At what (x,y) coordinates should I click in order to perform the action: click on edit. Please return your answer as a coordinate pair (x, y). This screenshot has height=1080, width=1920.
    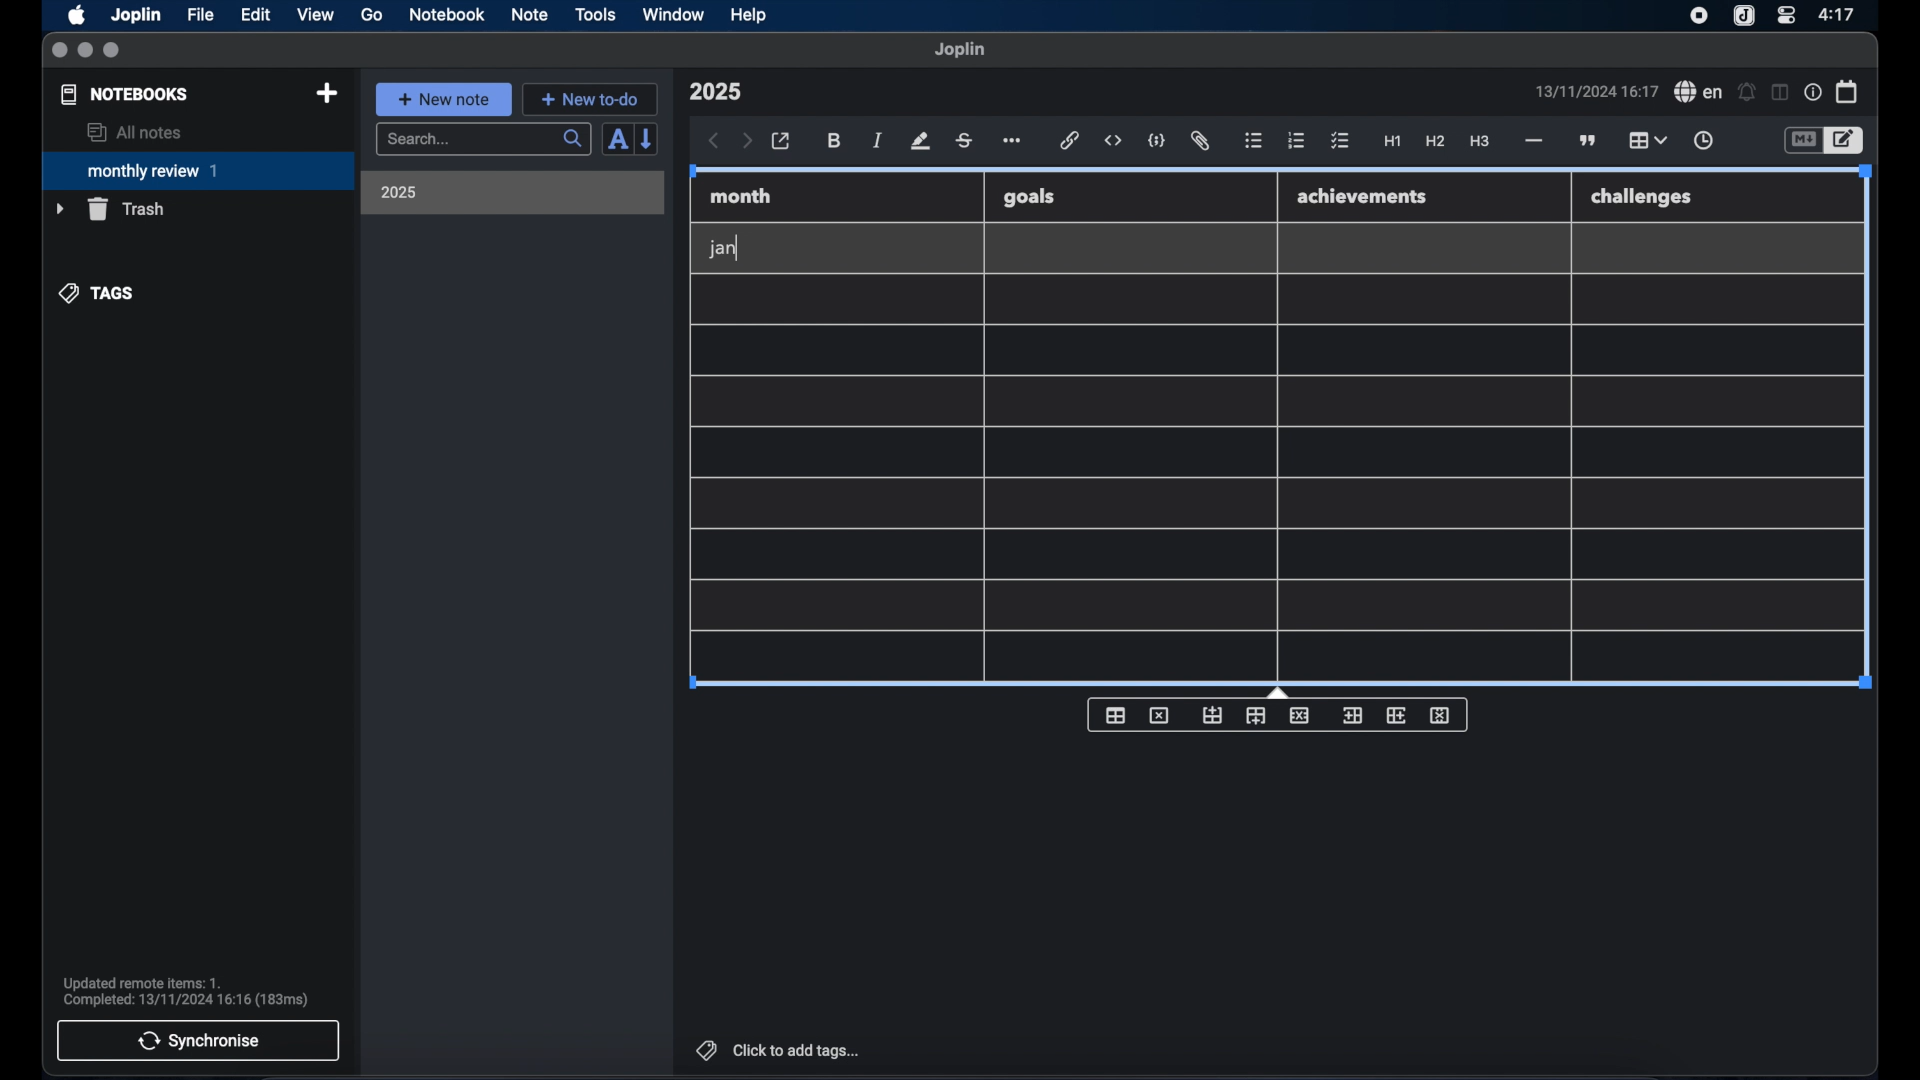
    Looking at the image, I should click on (257, 15).